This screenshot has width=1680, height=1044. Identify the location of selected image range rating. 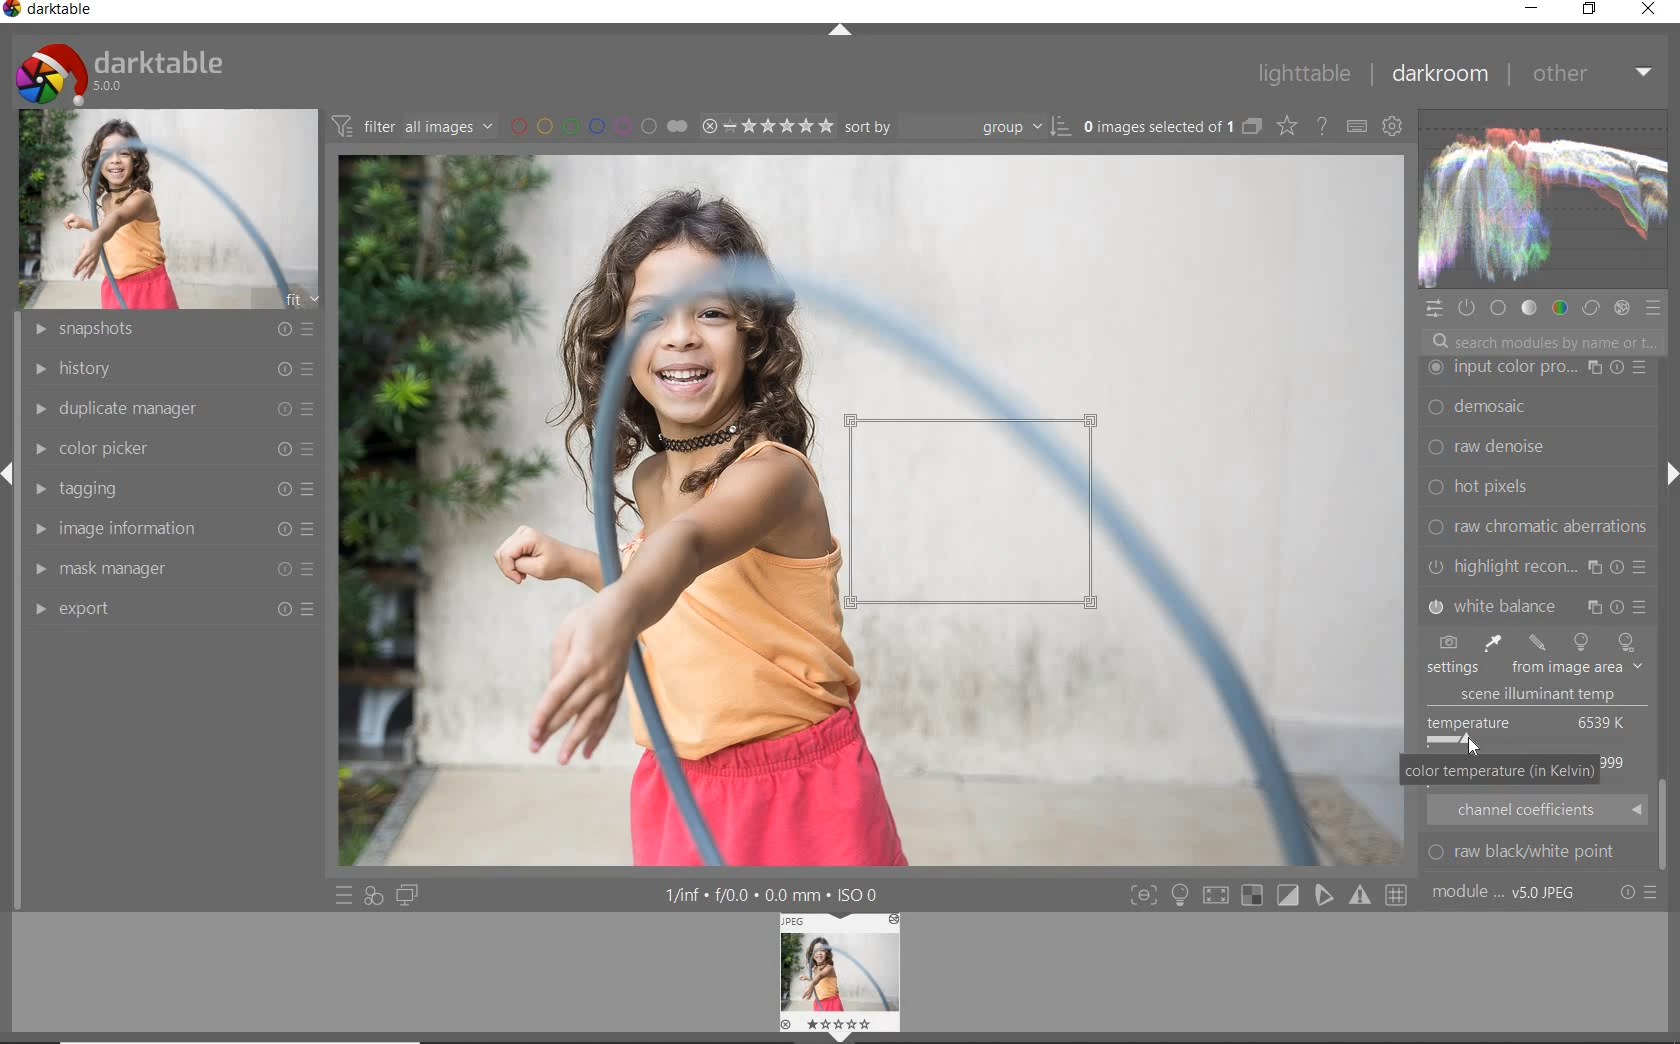
(766, 124).